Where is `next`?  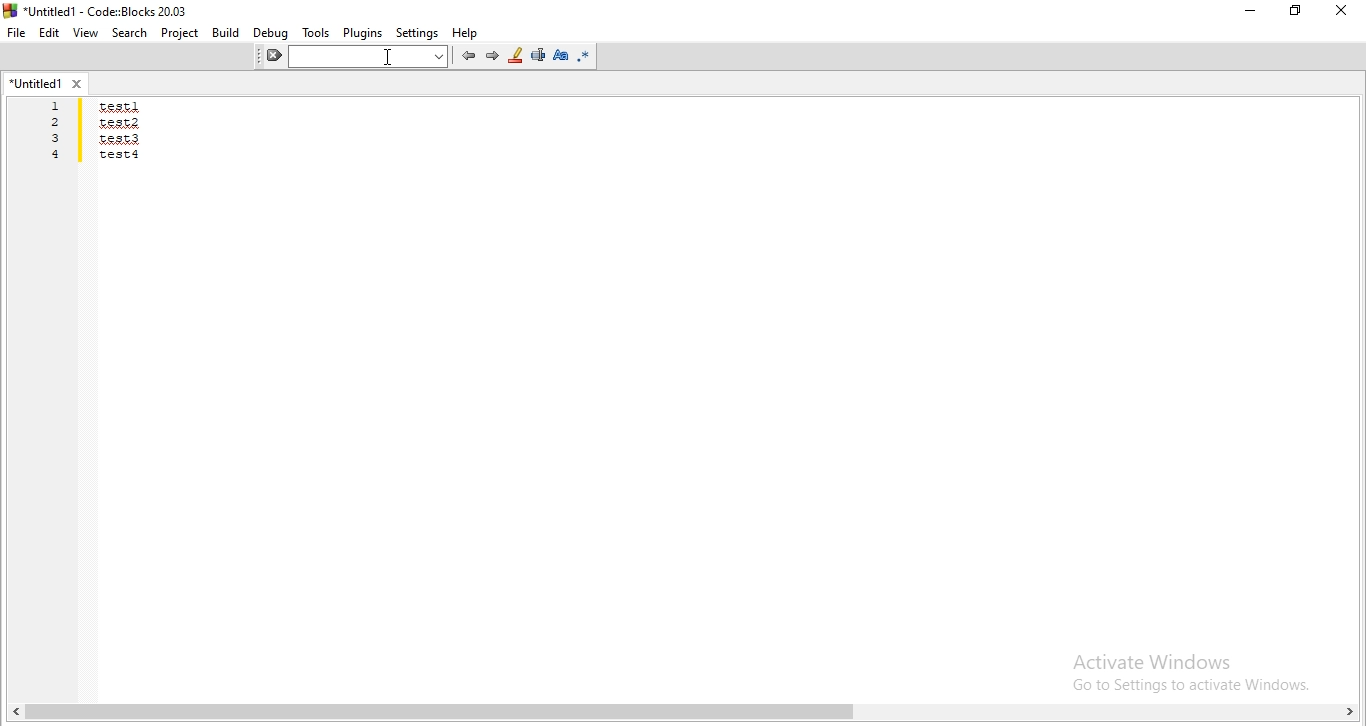
next is located at coordinates (492, 55).